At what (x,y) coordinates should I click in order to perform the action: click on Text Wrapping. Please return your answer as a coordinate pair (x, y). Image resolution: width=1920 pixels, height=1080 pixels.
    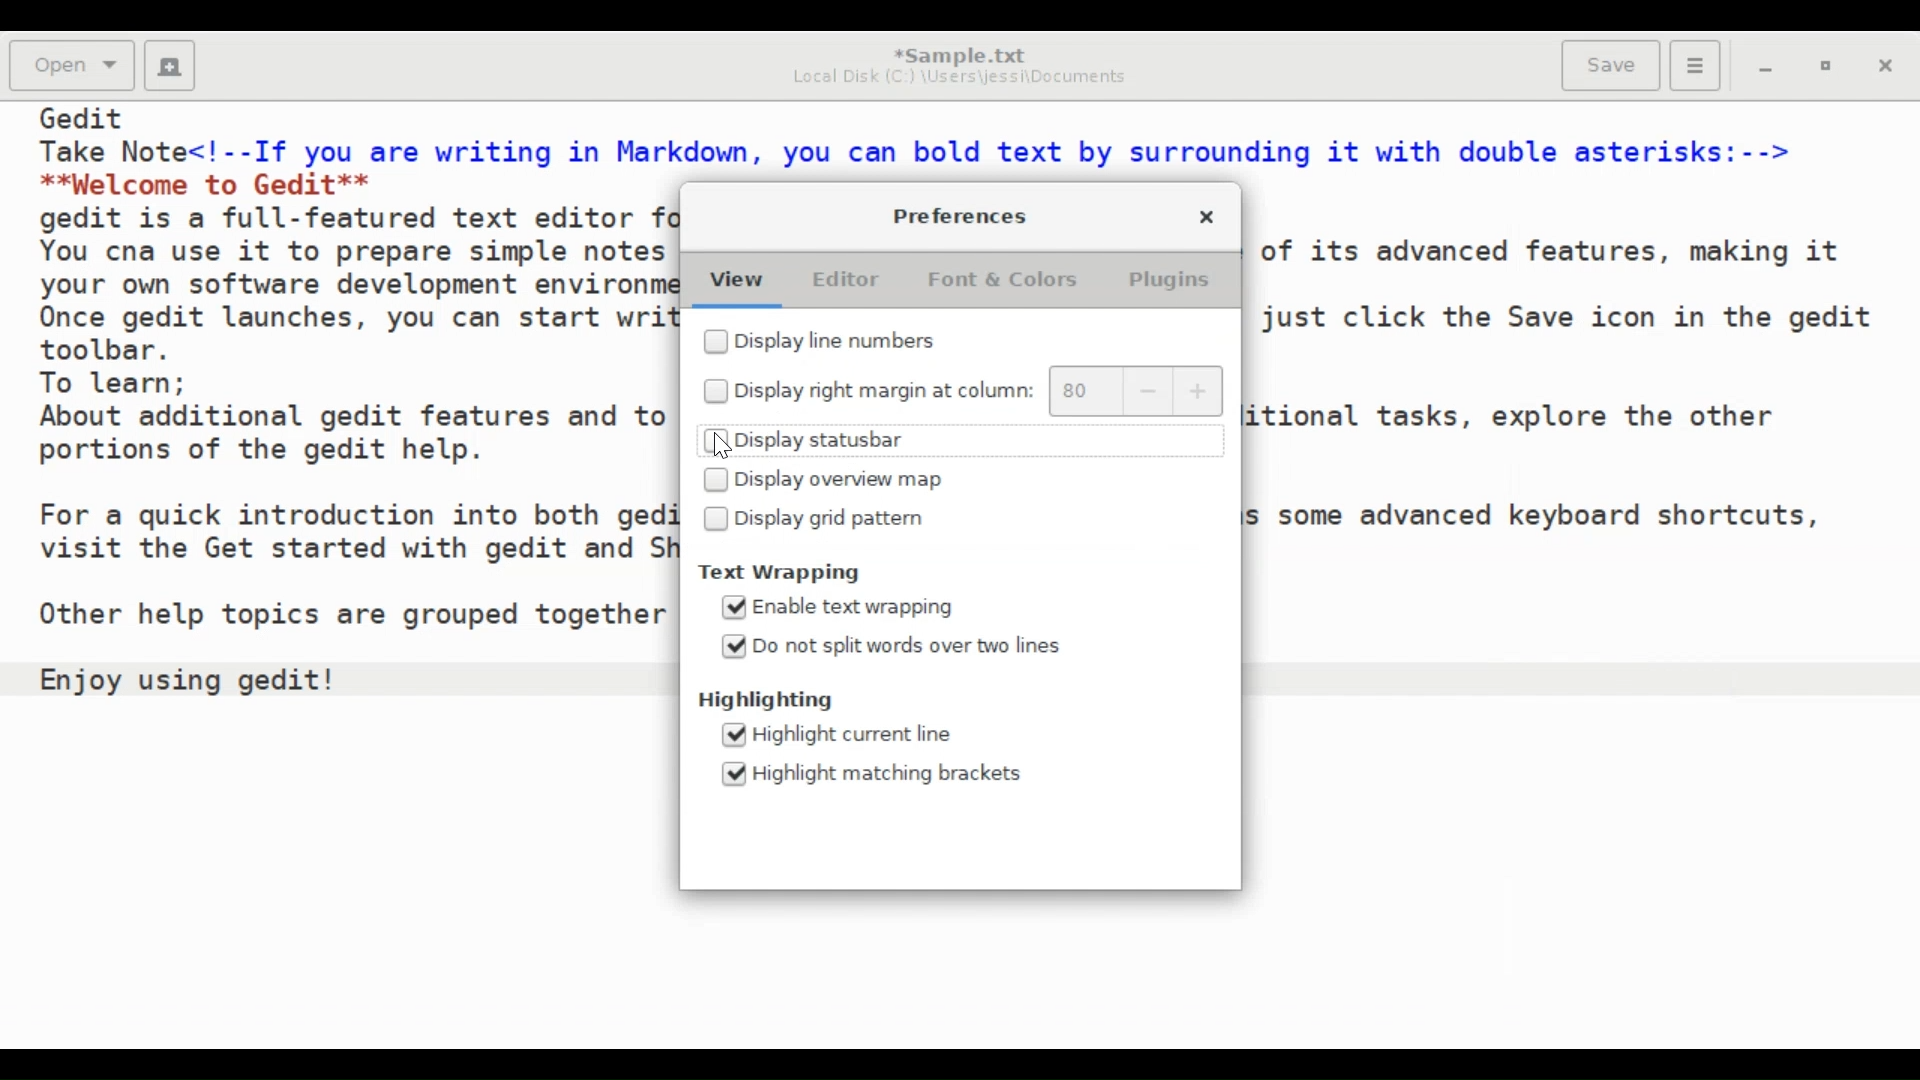
    Looking at the image, I should click on (783, 574).